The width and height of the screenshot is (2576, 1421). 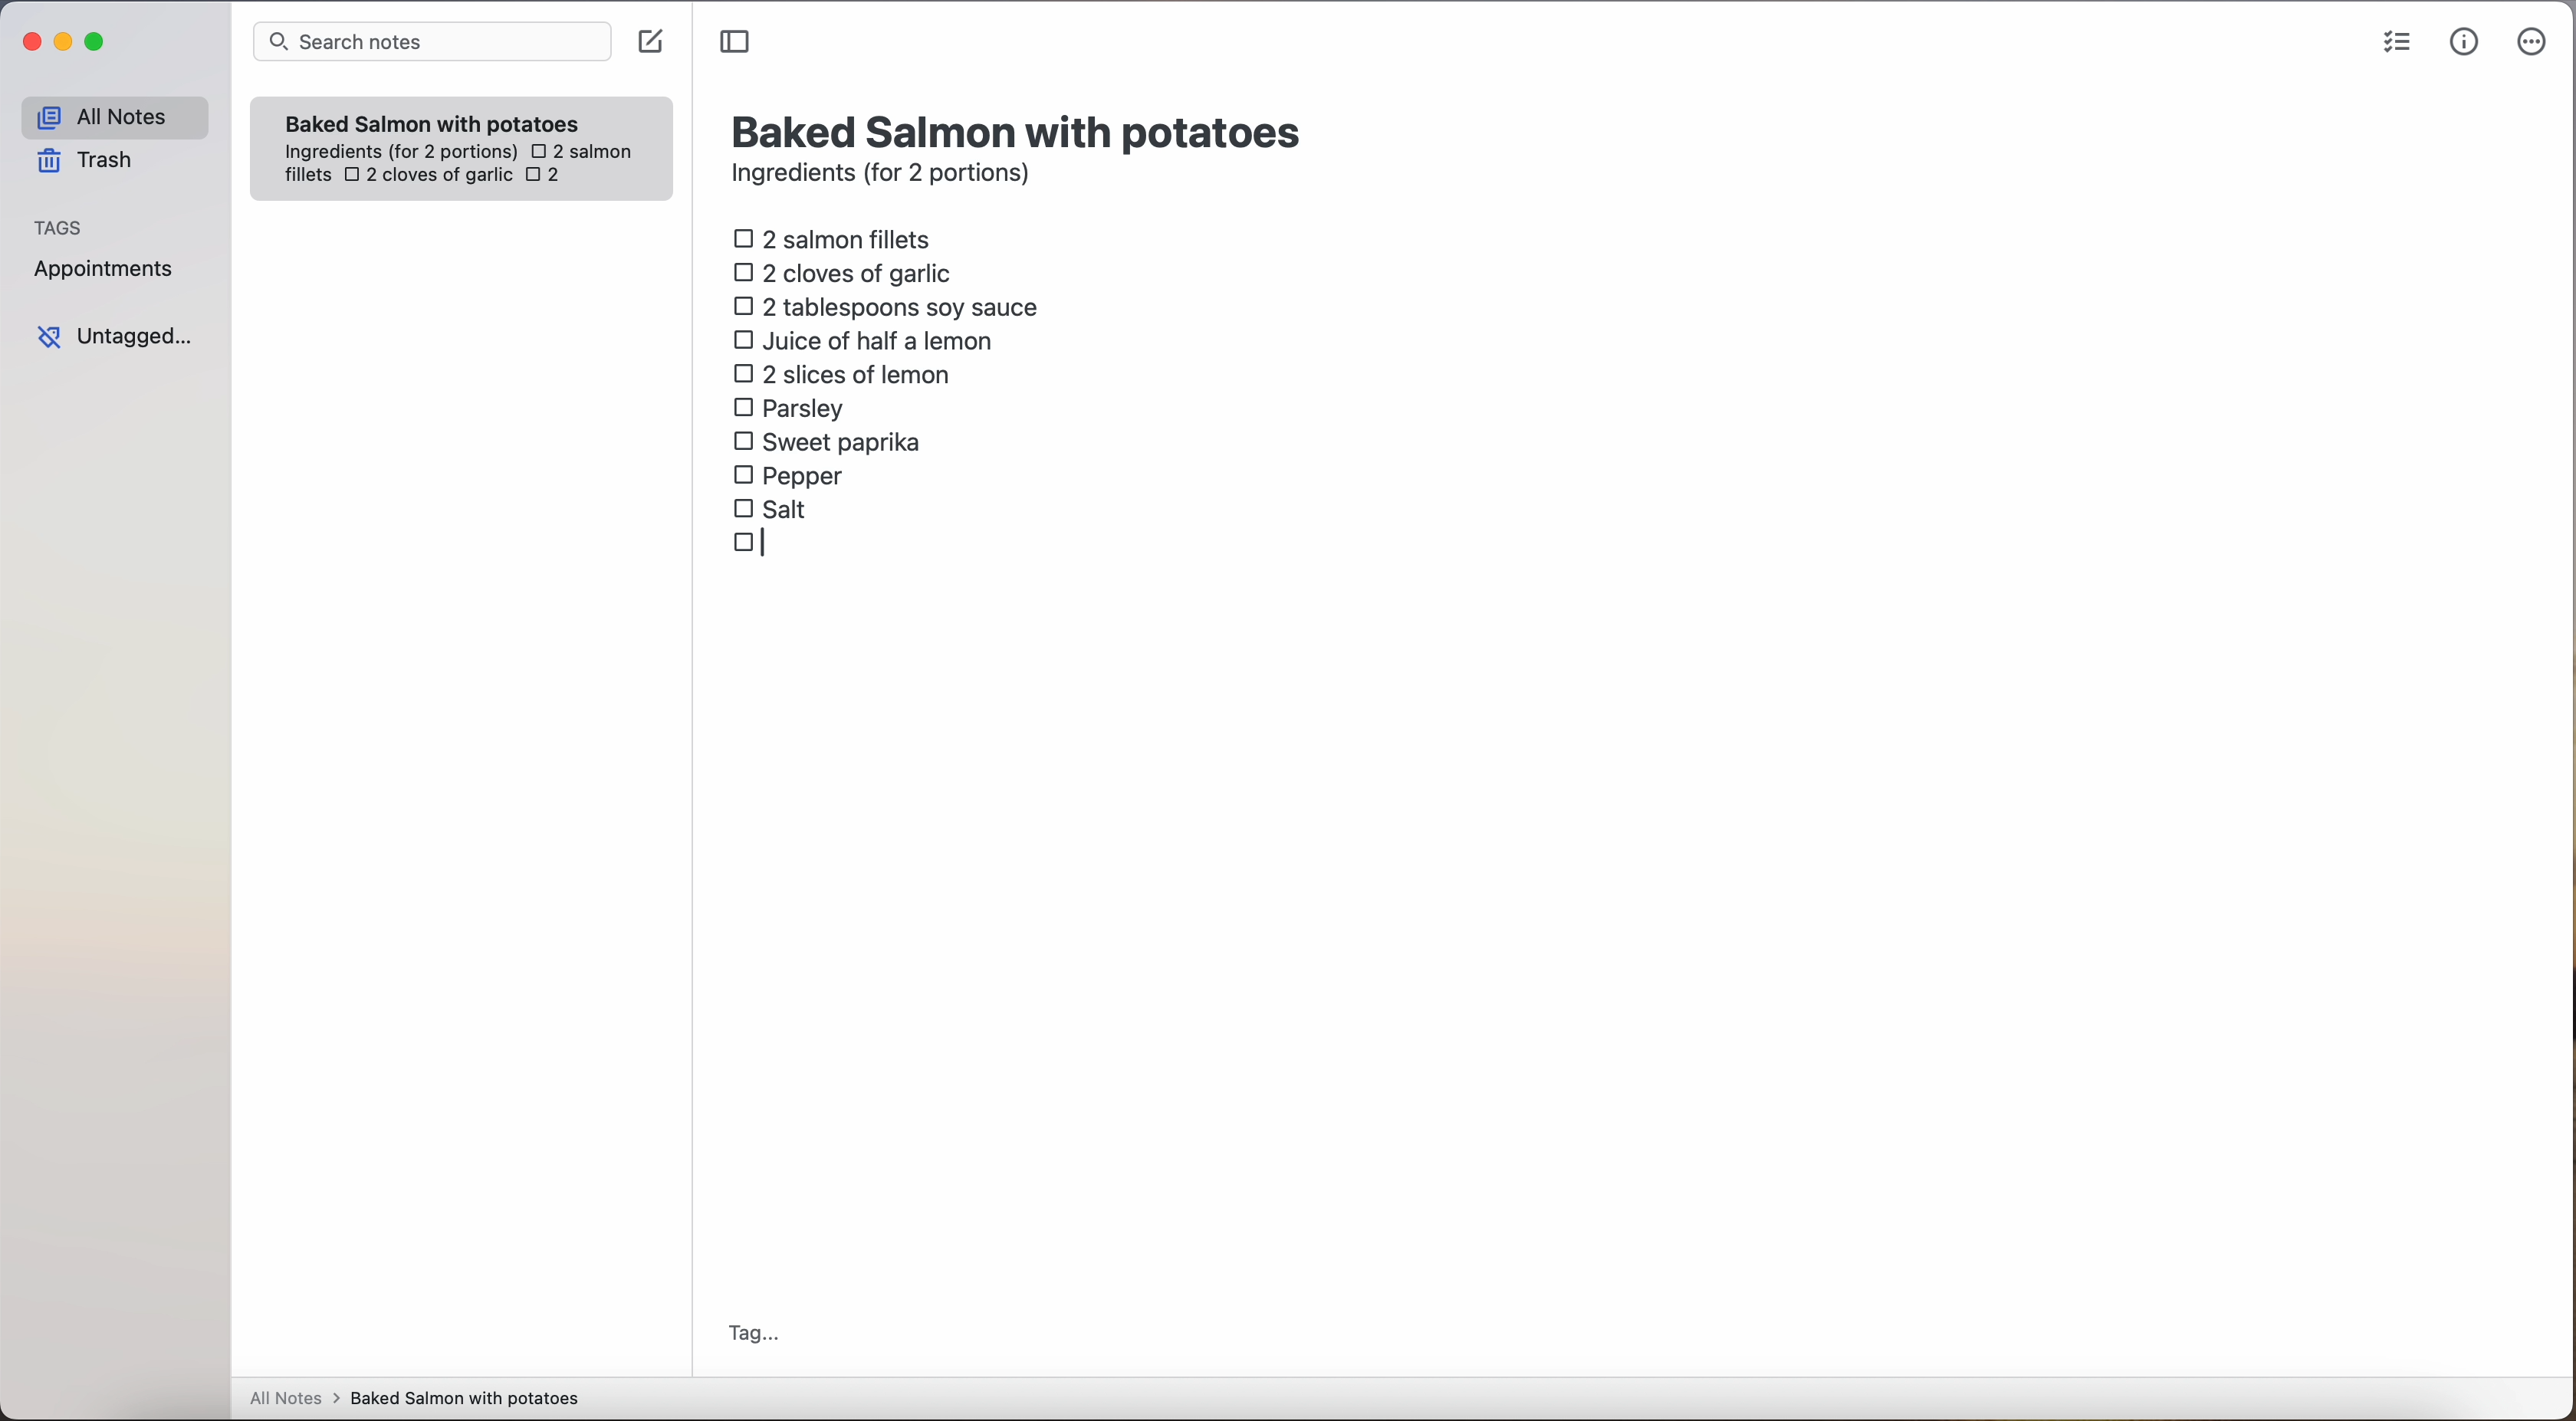 What do you see at coordinates (579, 148) in the screenshot?
I see `2 salmon` at bounding box center [579, 148].